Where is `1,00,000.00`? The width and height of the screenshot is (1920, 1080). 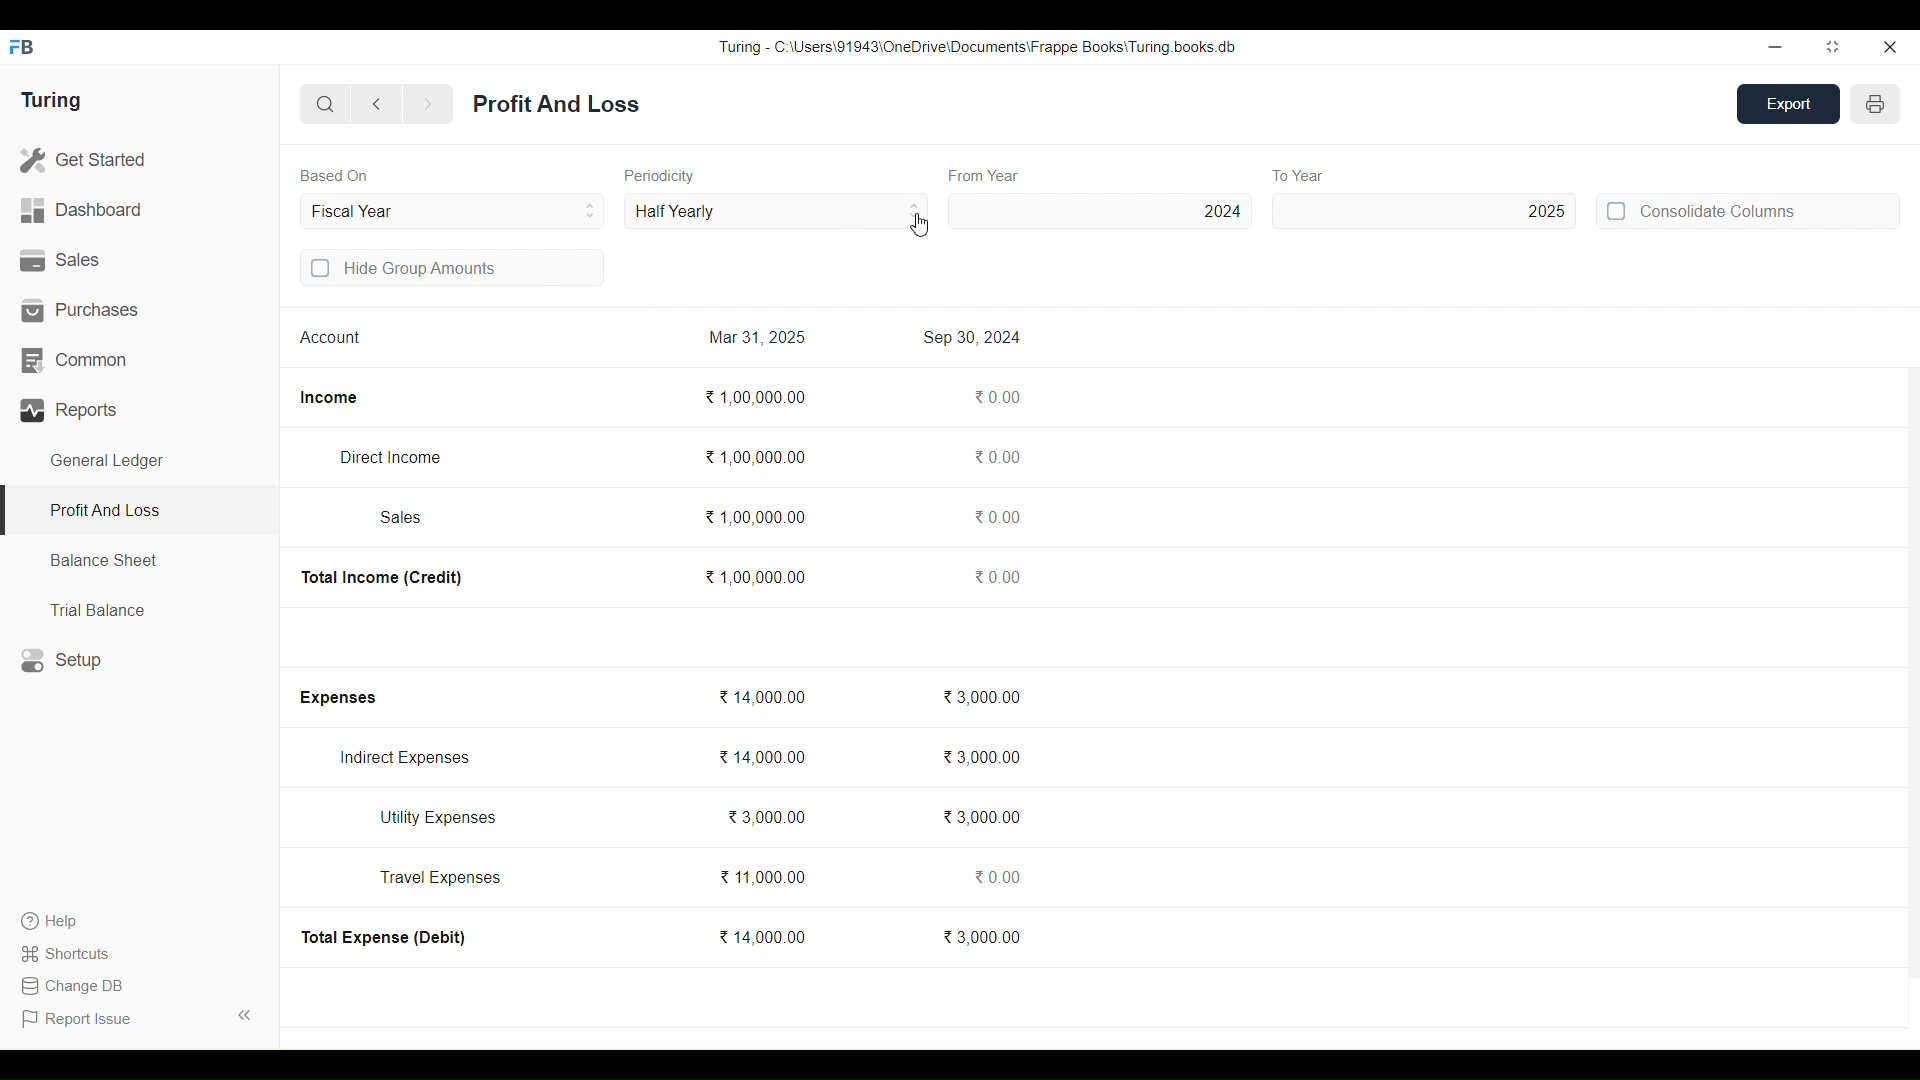
1,00,000.00 is located at coordinates (754, 518).